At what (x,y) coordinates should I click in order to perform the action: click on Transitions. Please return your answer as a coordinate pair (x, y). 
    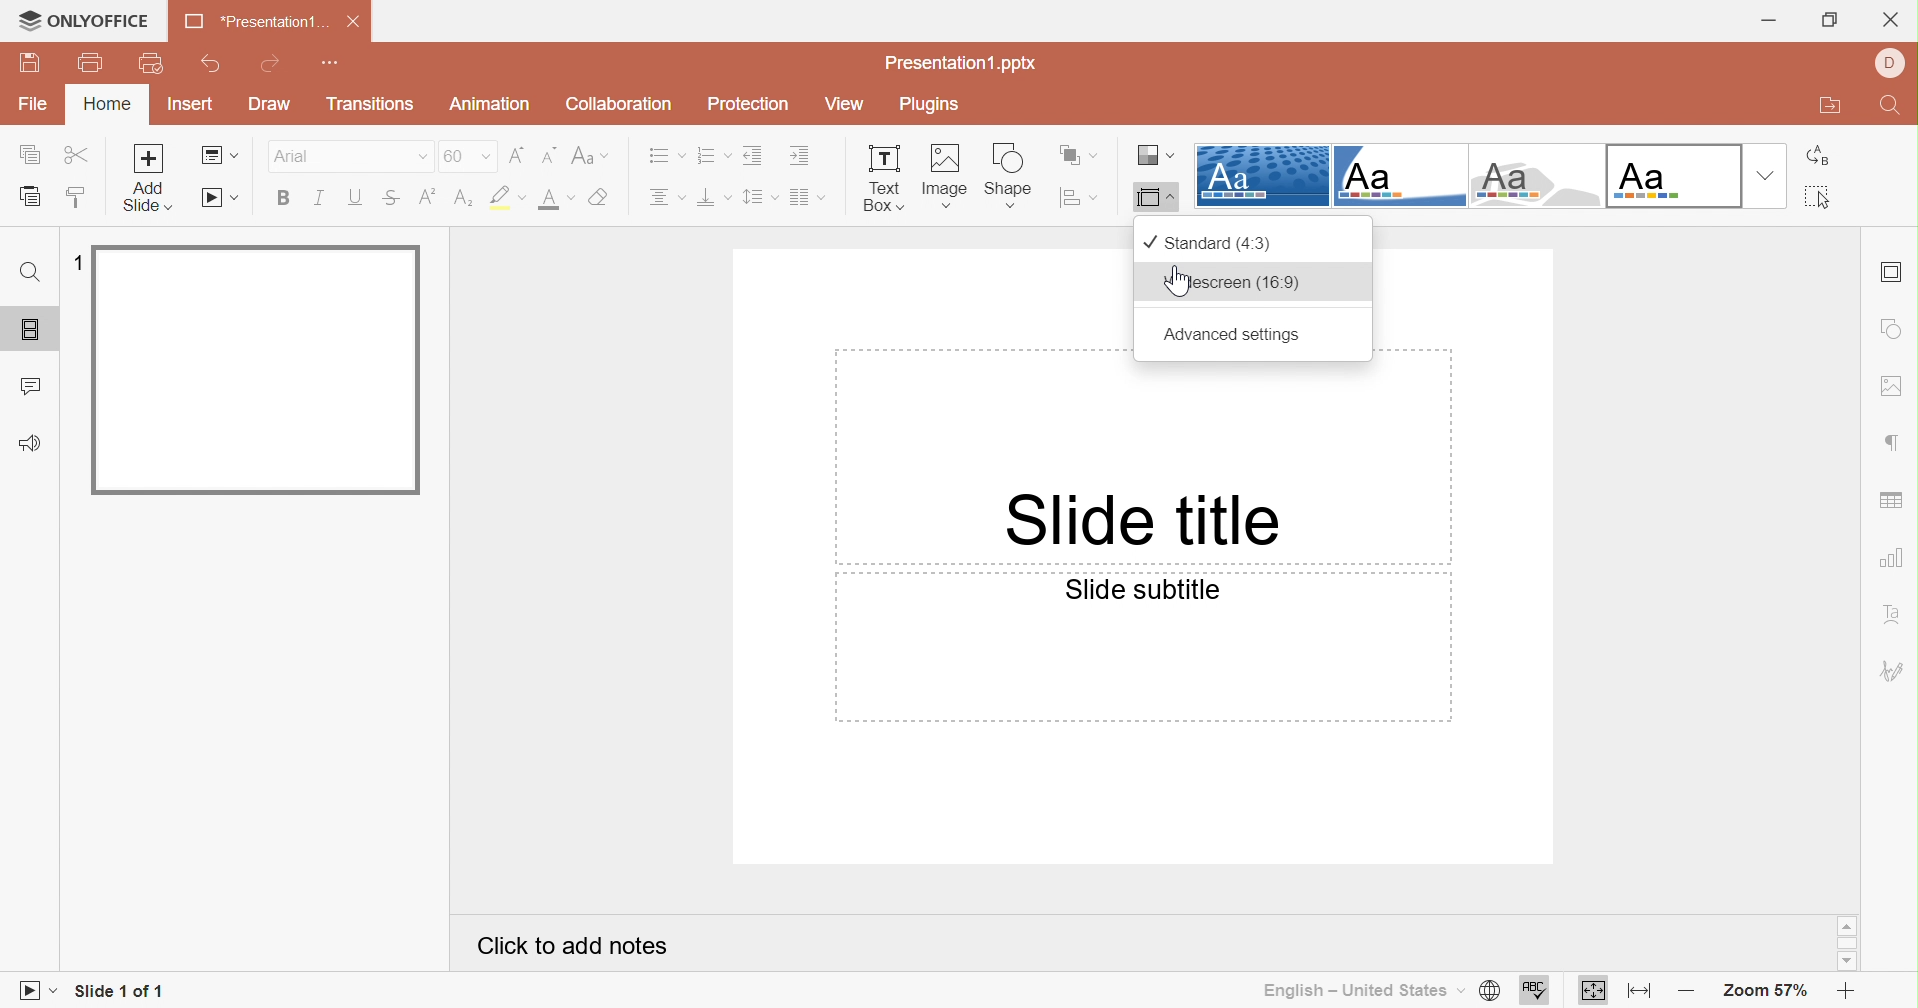
    Looking at the image, I should click on (367, 104).